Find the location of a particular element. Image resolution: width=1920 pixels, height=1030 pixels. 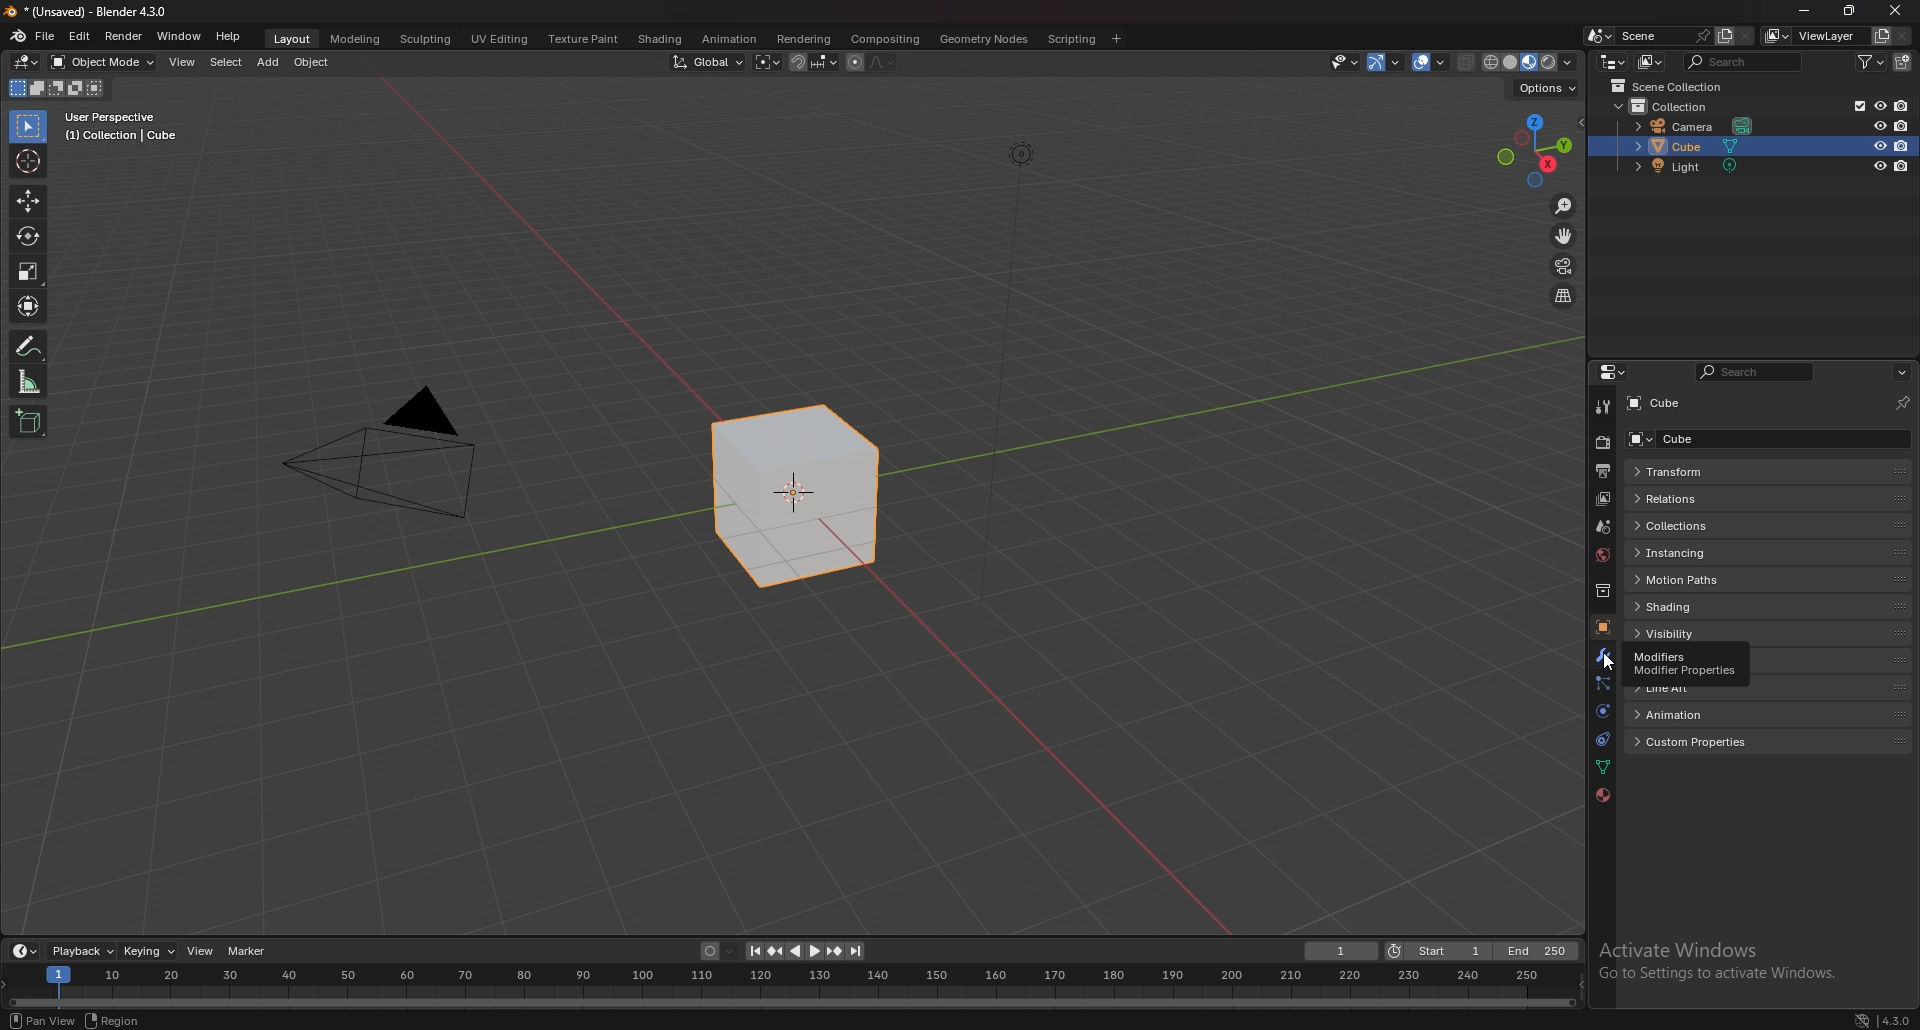

add collection is located at coordinates (1902, 62).